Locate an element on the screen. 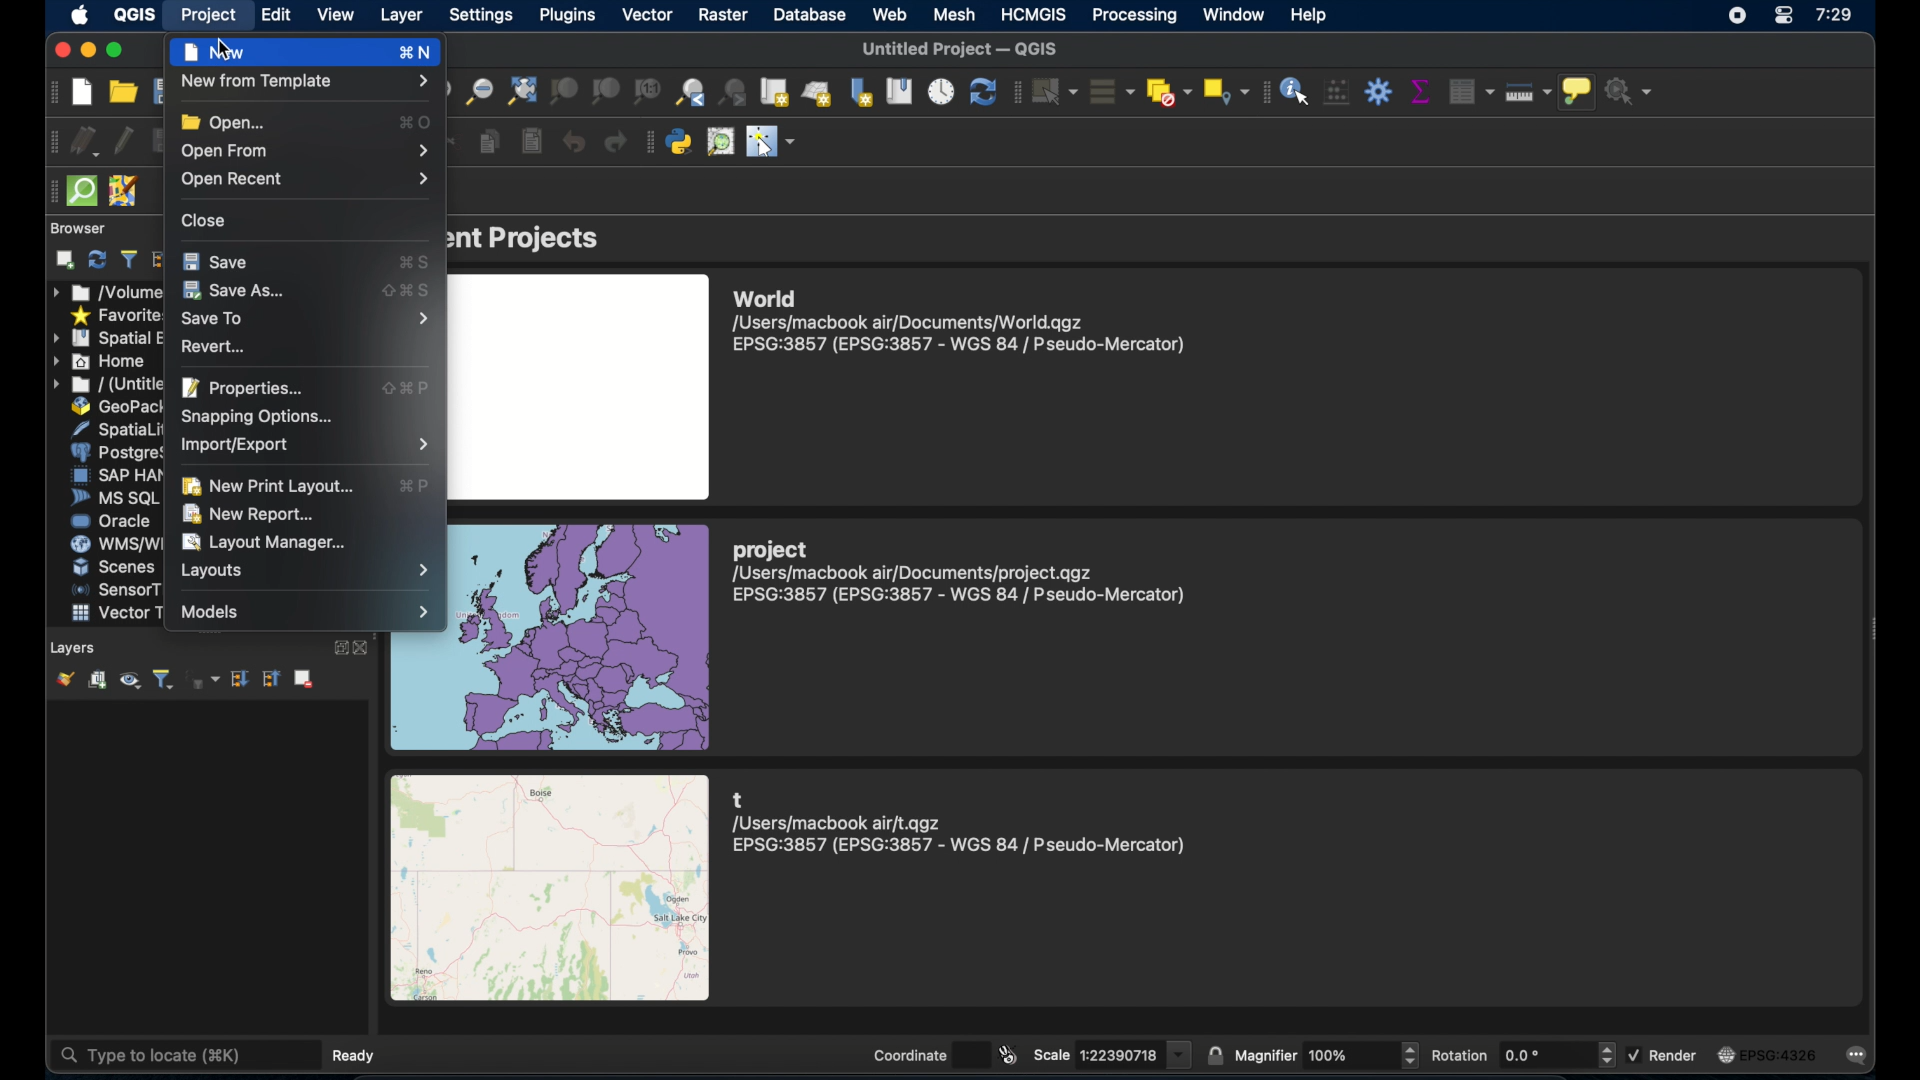 This screenshot has width=1920, height=1080. open is located at coordinates (225, 120).